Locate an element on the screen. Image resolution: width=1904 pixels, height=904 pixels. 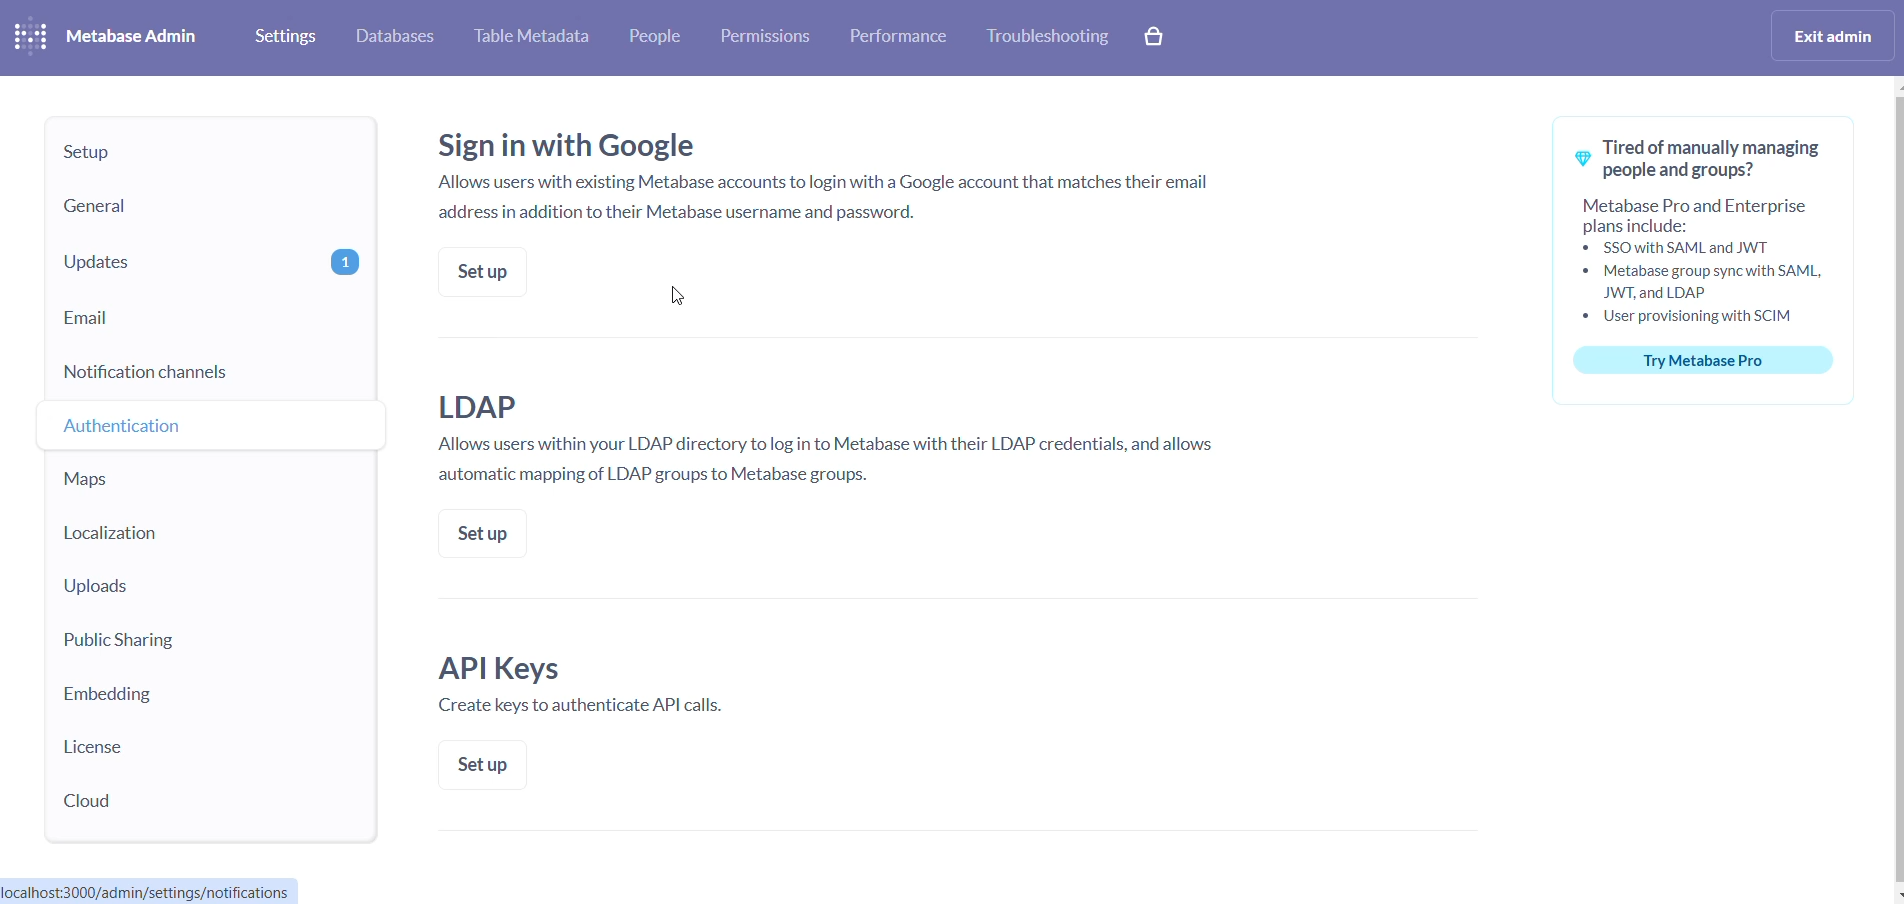
Tired of manually managing
\4
people and groups?
Metabase Pro and Enterprise
plans include:
«SSO with SAML and JWT
« Metabase group sync with SAML,
JWT, and LDAP
«User provisioning with SCIM is located at coordinates (1706, 226).